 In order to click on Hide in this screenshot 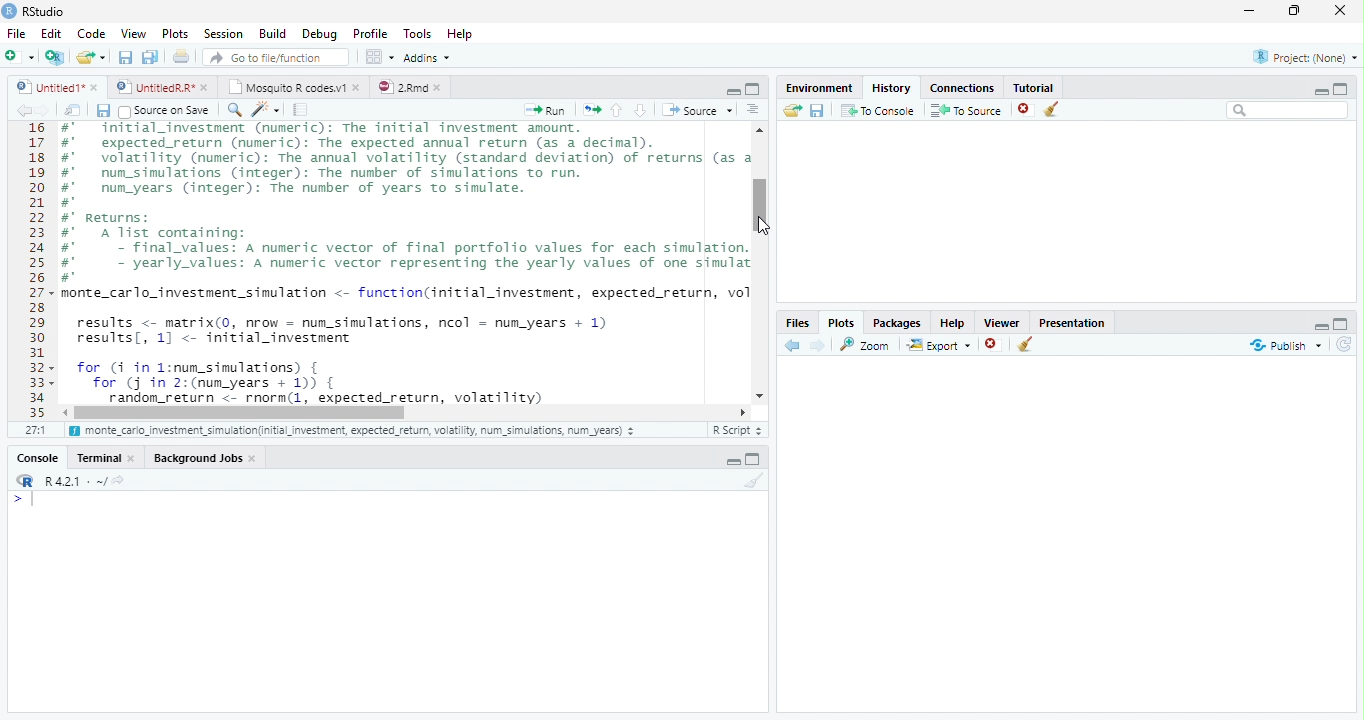, I will do `click(1321, 90)`.